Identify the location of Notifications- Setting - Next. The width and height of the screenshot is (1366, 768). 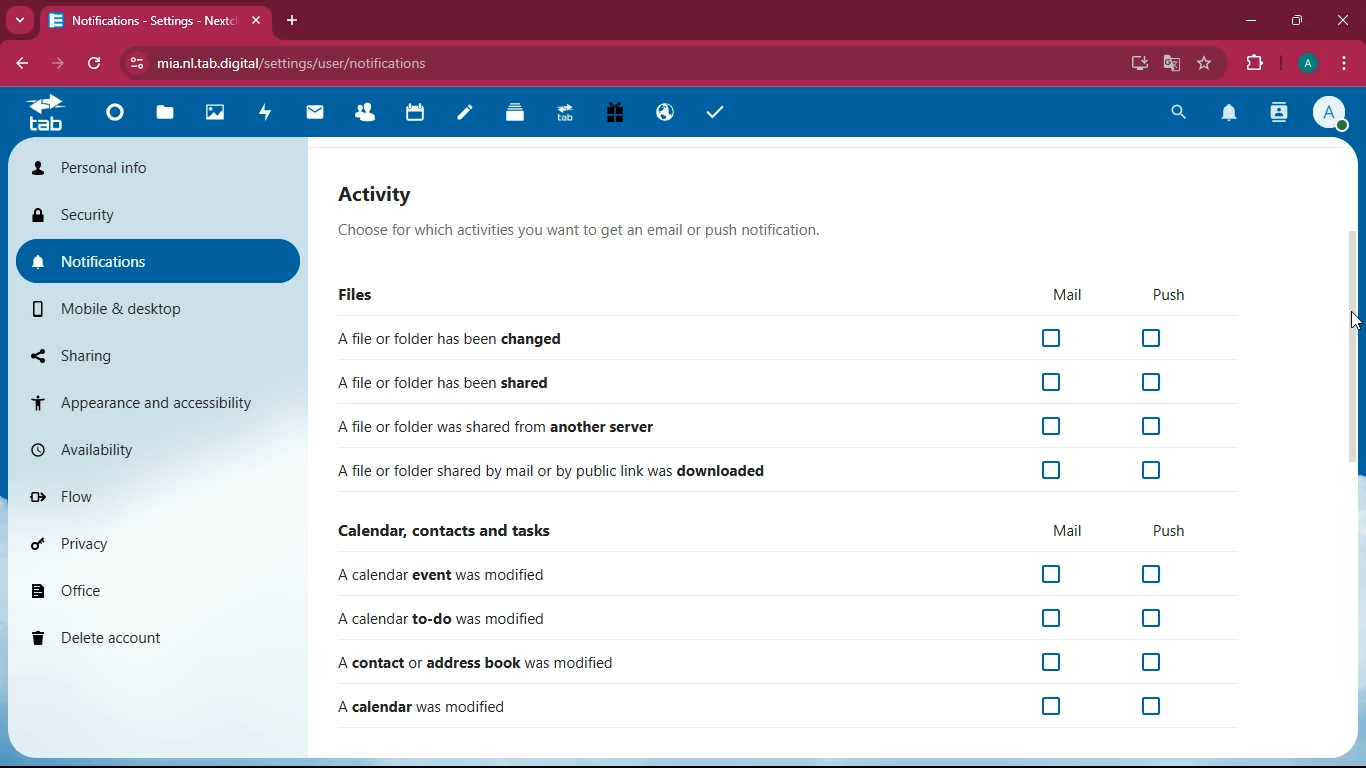
(145, 22).